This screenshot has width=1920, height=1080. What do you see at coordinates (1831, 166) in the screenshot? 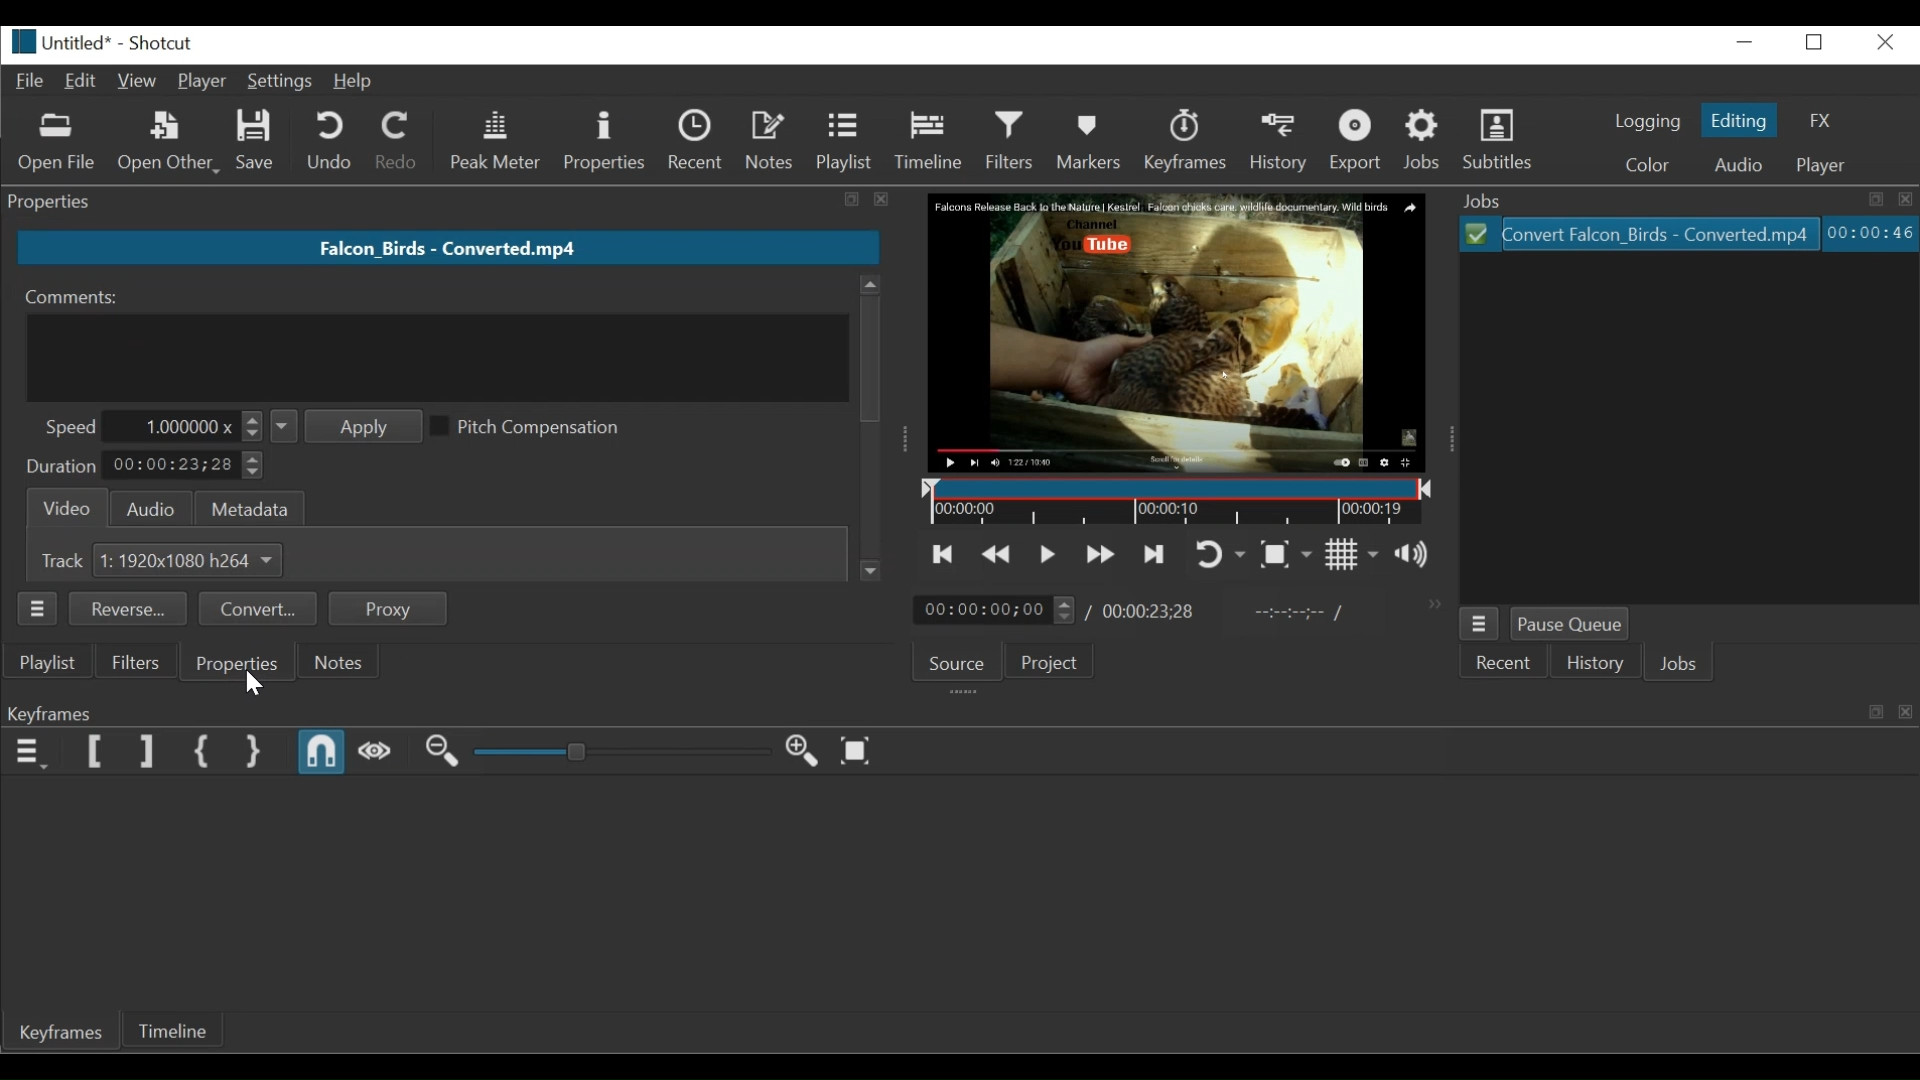
I see `Player` at bounding box center [1831, 166].